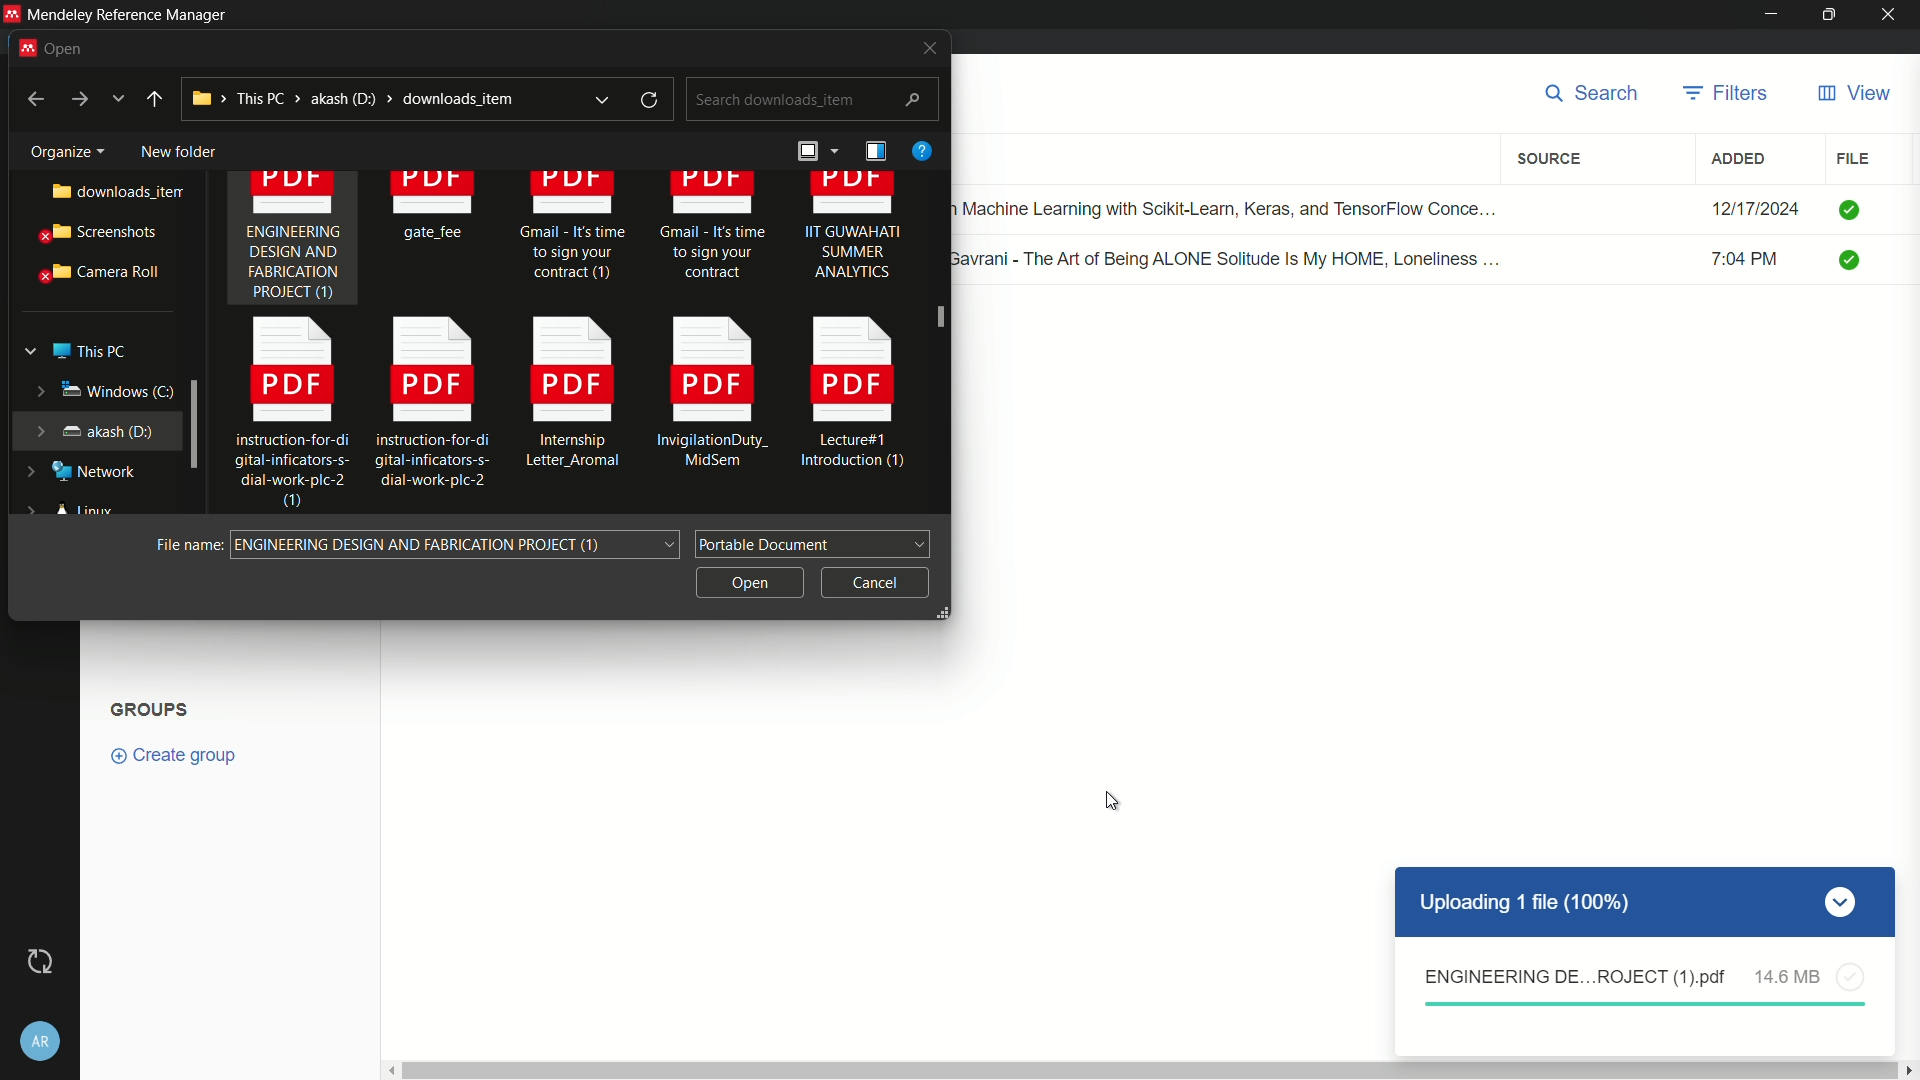 This screenshot has width=1920, height=1080. Describe the element at coordinates (461, 544) in the screenshot. I see `file name: ENGINEERING DESIGN AND FABRICATION PROJECT (1)` at that location.